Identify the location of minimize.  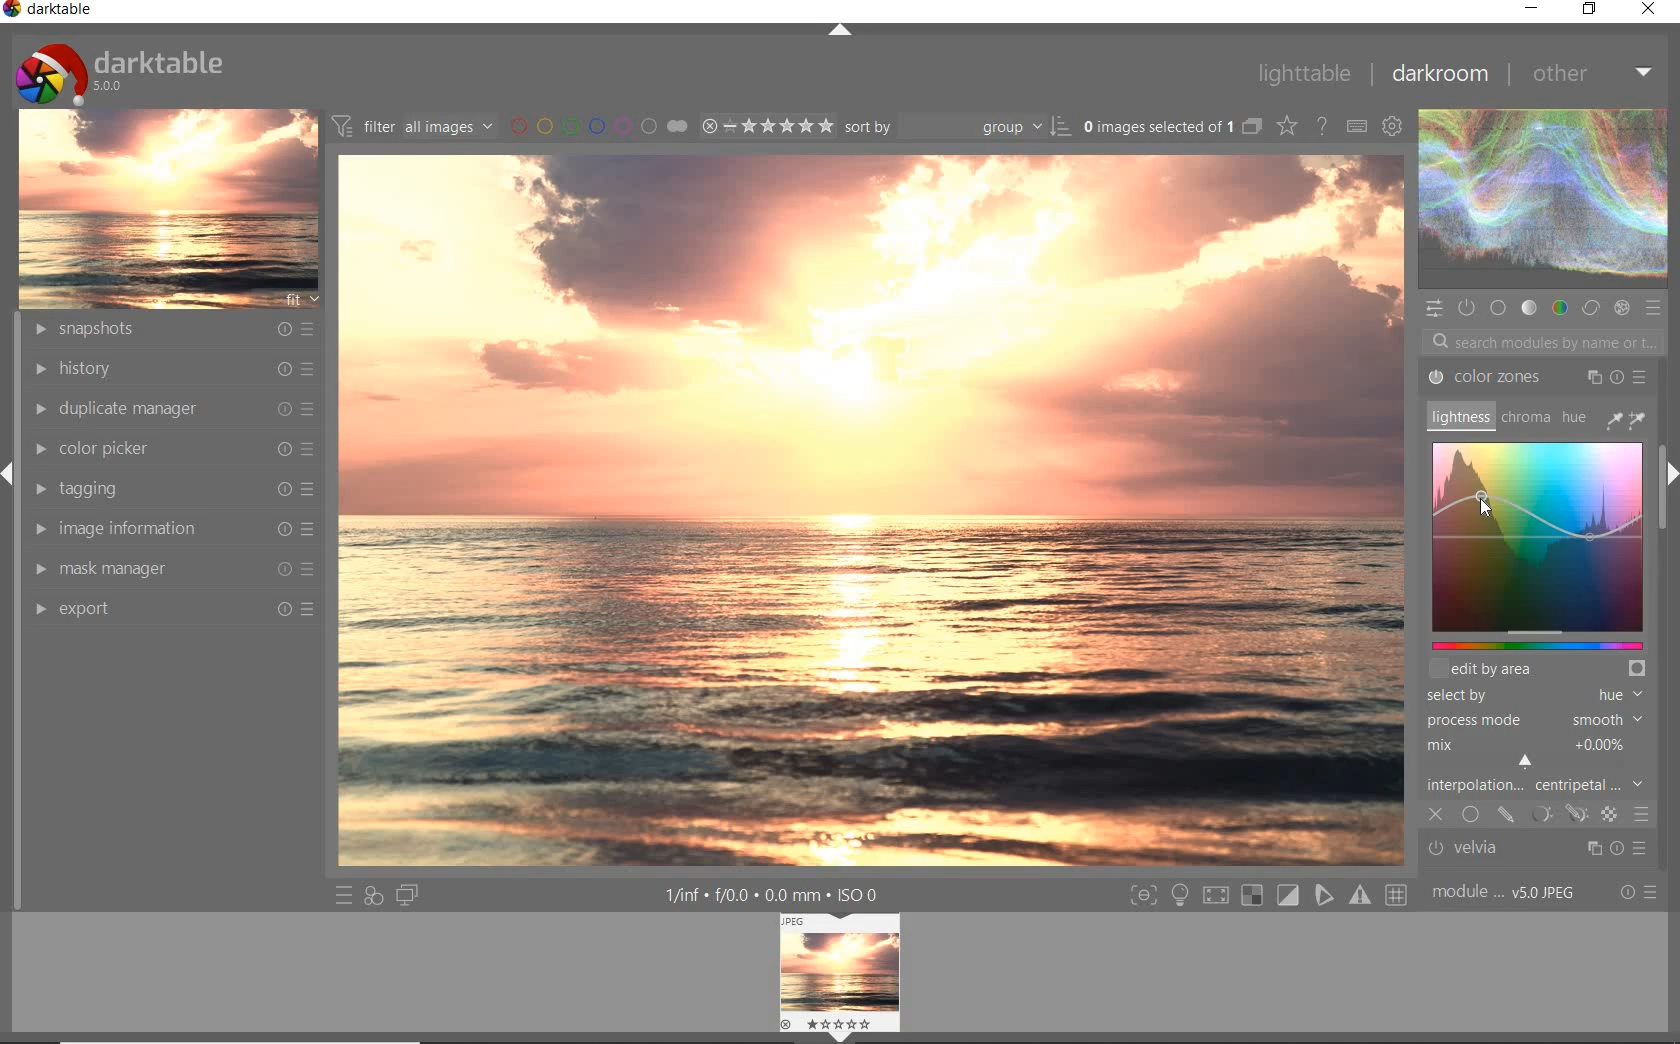
(1534, 7).